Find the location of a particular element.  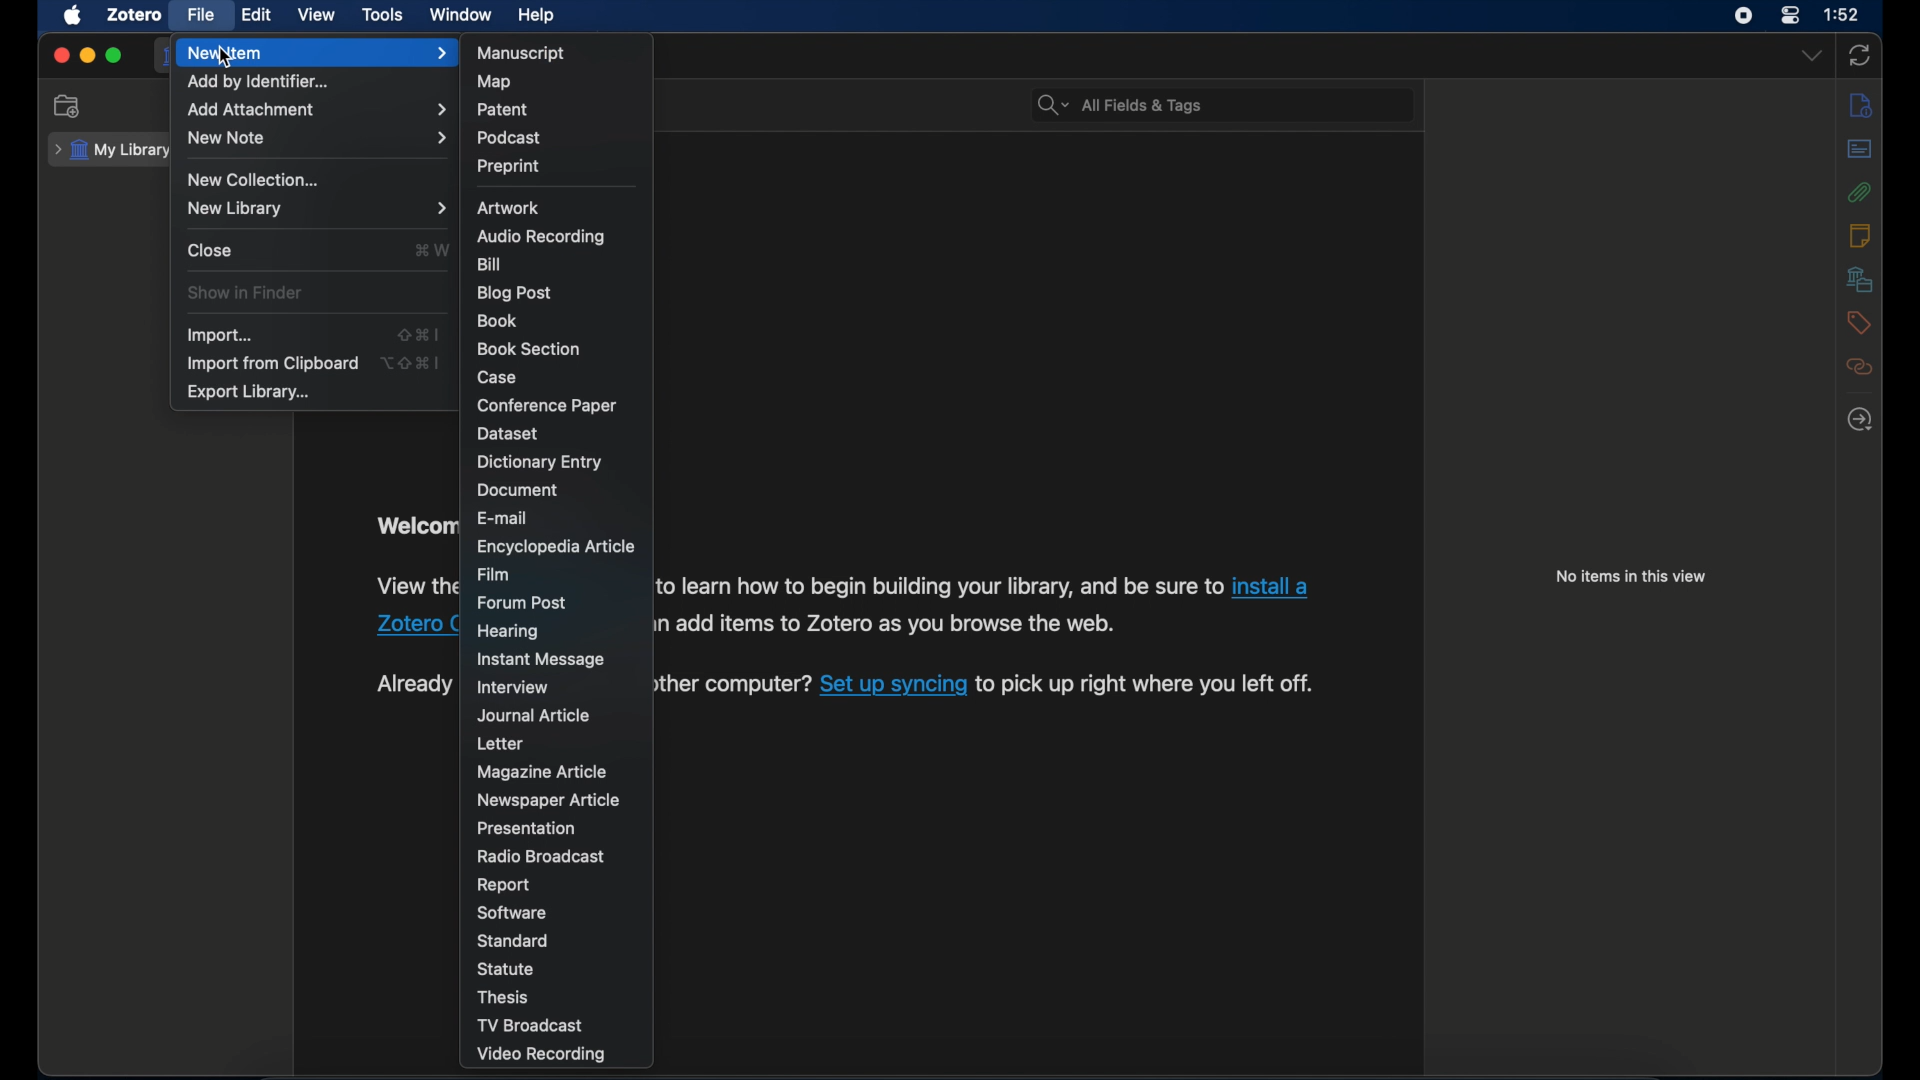

add attachment is located at coordinates (316, 110).